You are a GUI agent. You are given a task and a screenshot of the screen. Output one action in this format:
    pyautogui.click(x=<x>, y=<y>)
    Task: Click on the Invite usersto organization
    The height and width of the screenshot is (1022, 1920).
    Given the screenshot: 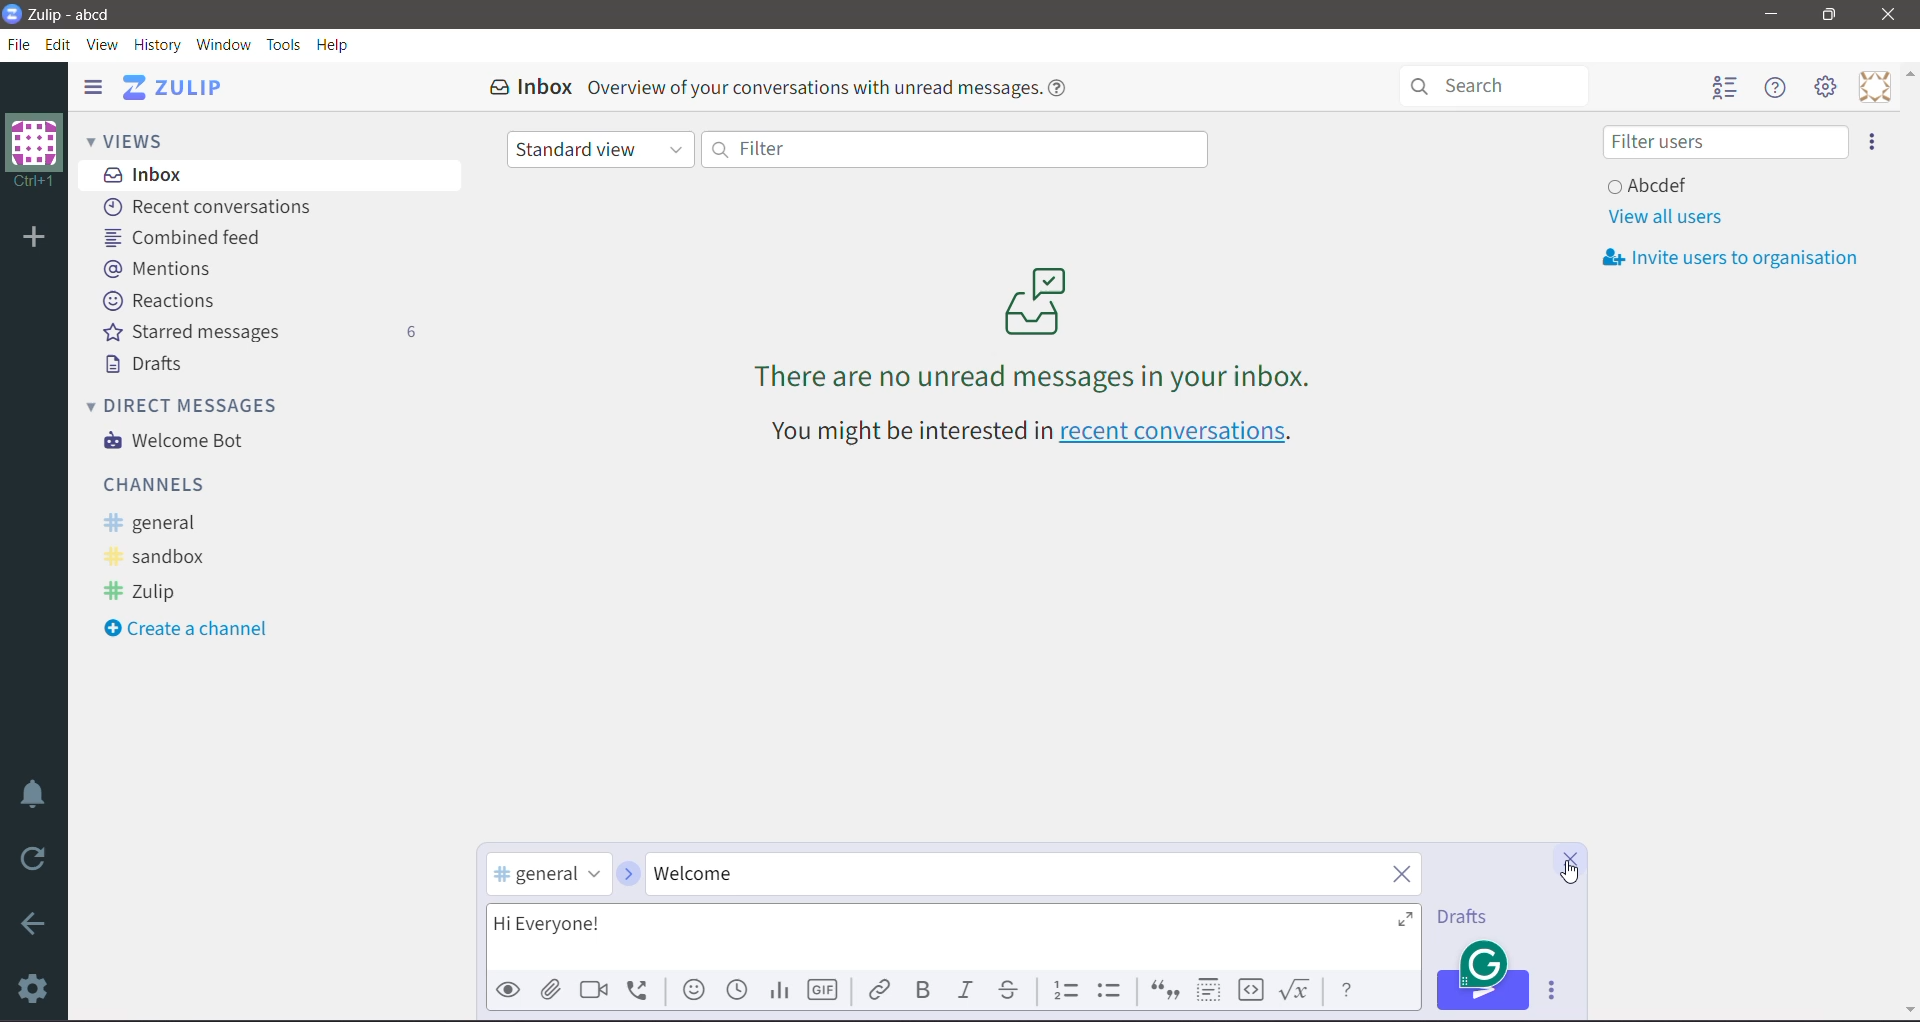 What is the action you would take?
    pyautogui.click(x=1738, y=258)
    